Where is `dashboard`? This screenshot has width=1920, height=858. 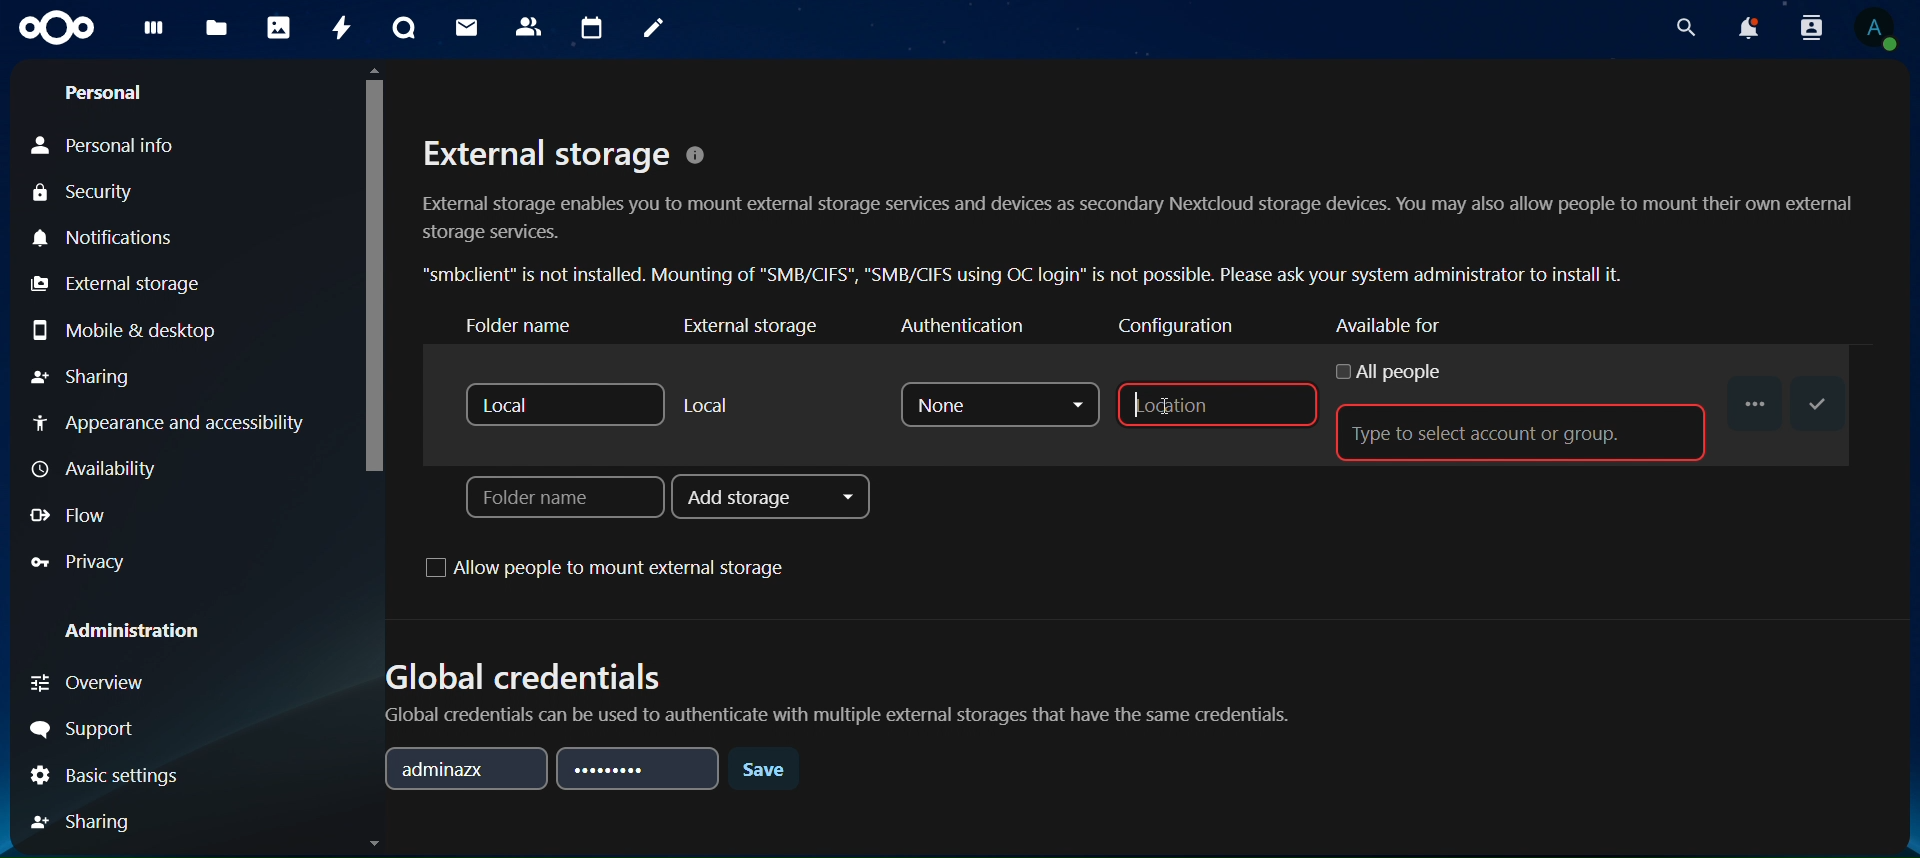
dashboard is located at coordinates (155, 32).